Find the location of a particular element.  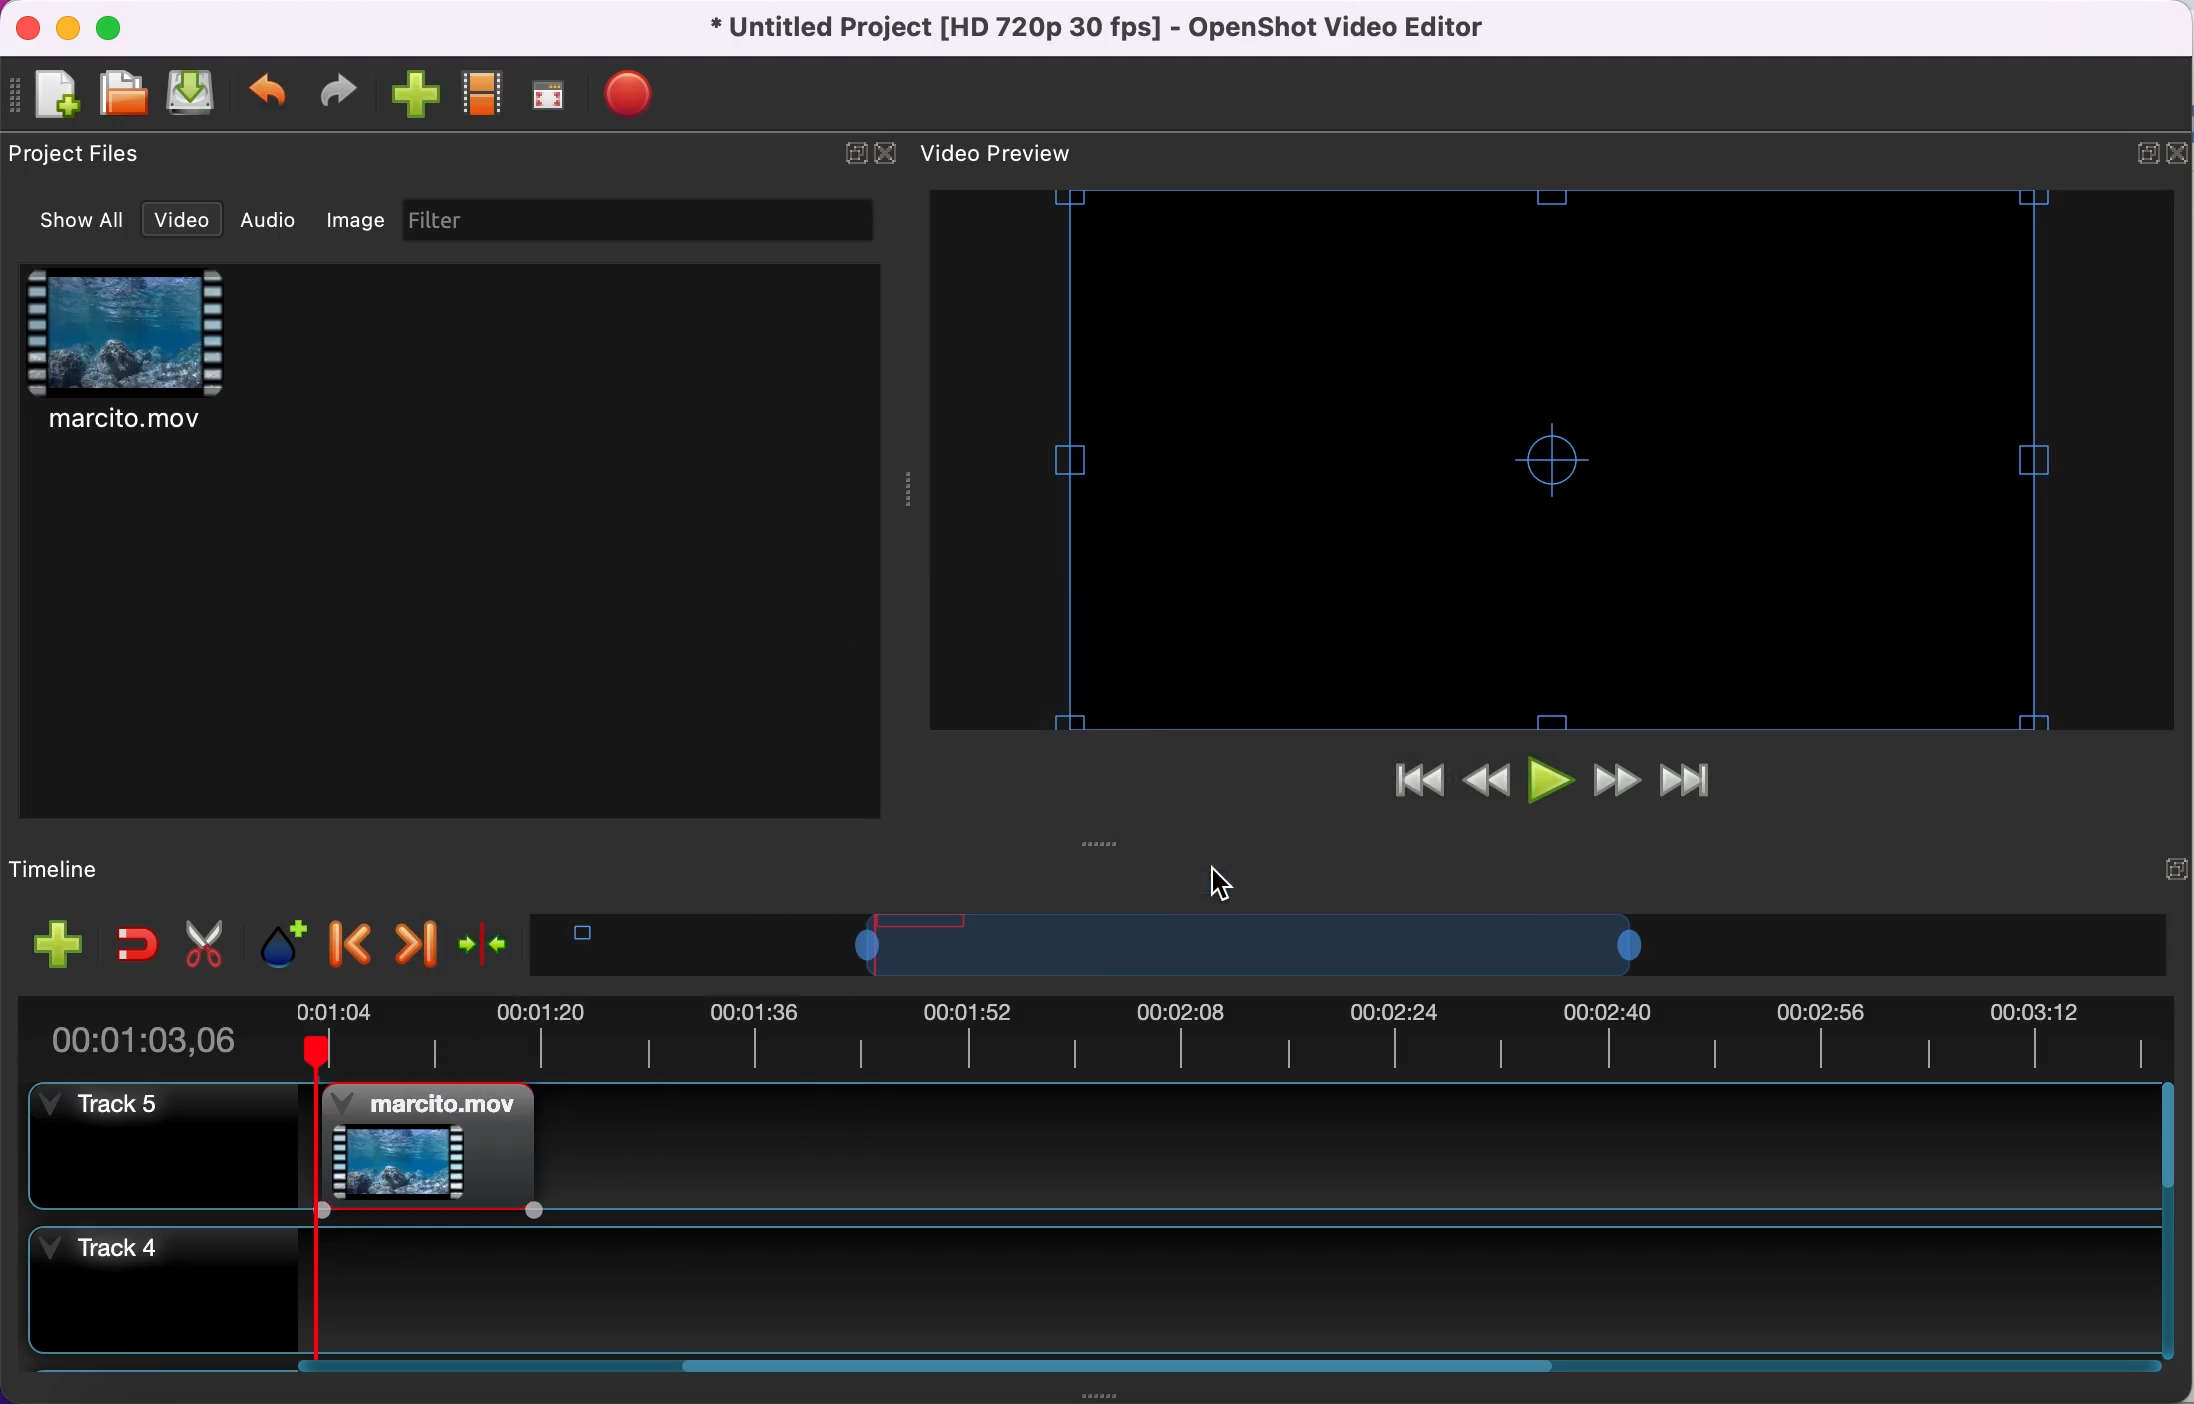

full screen is located at coordinates (550, 94).